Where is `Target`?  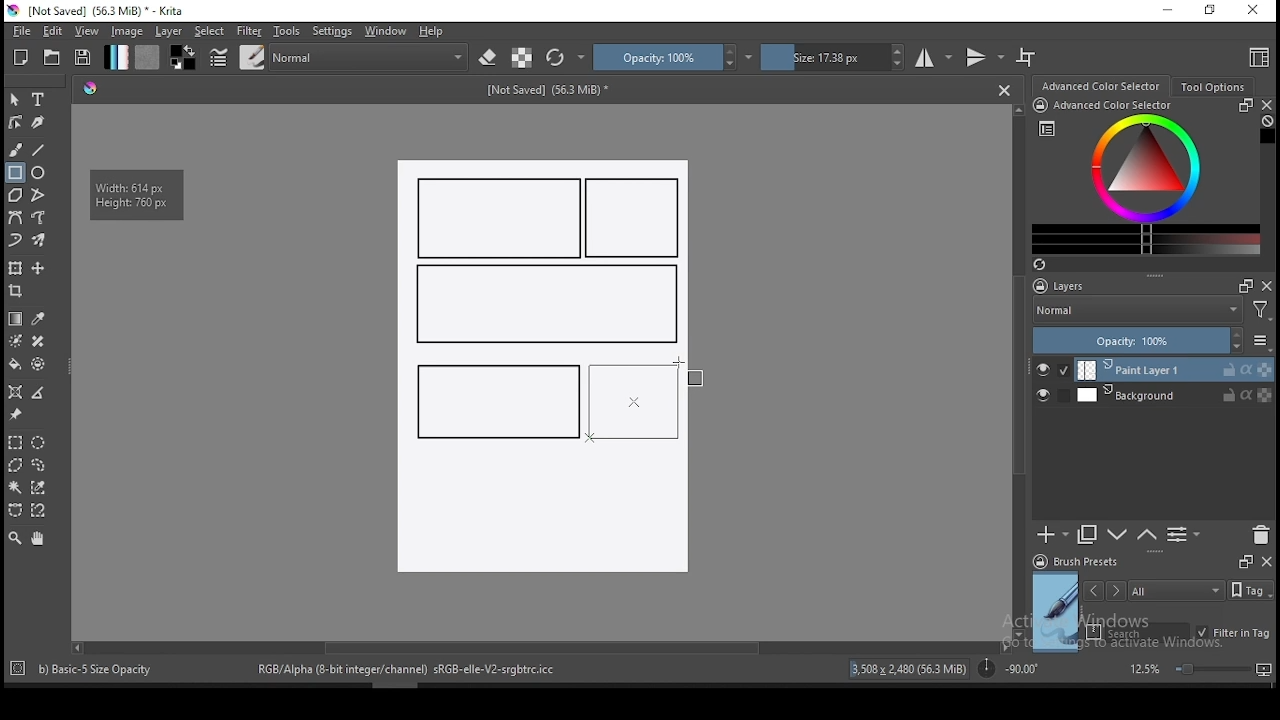
Target is located at coordinates (19, 669).